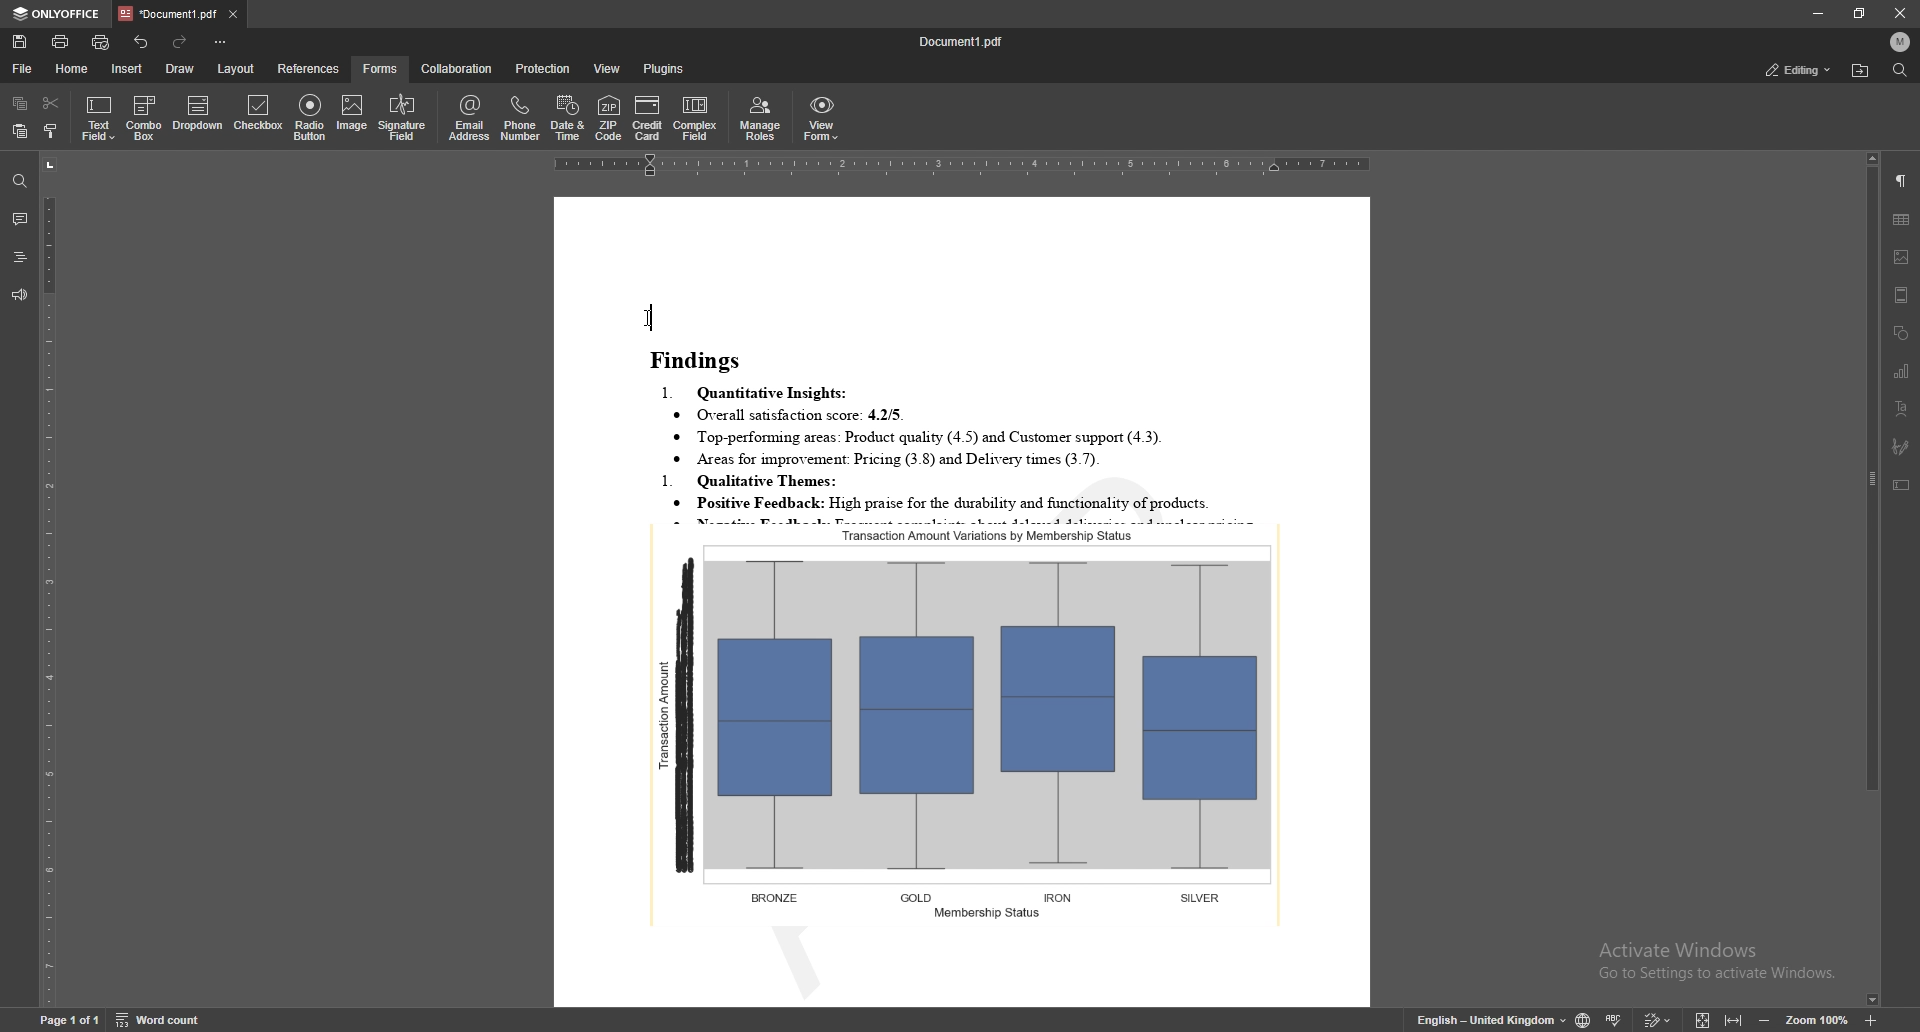 The width and height of the screenshot is (1920, 1032). Describe the element at coordinates (1874, 1020) in the screenshot. I see `zoom in` at that location.